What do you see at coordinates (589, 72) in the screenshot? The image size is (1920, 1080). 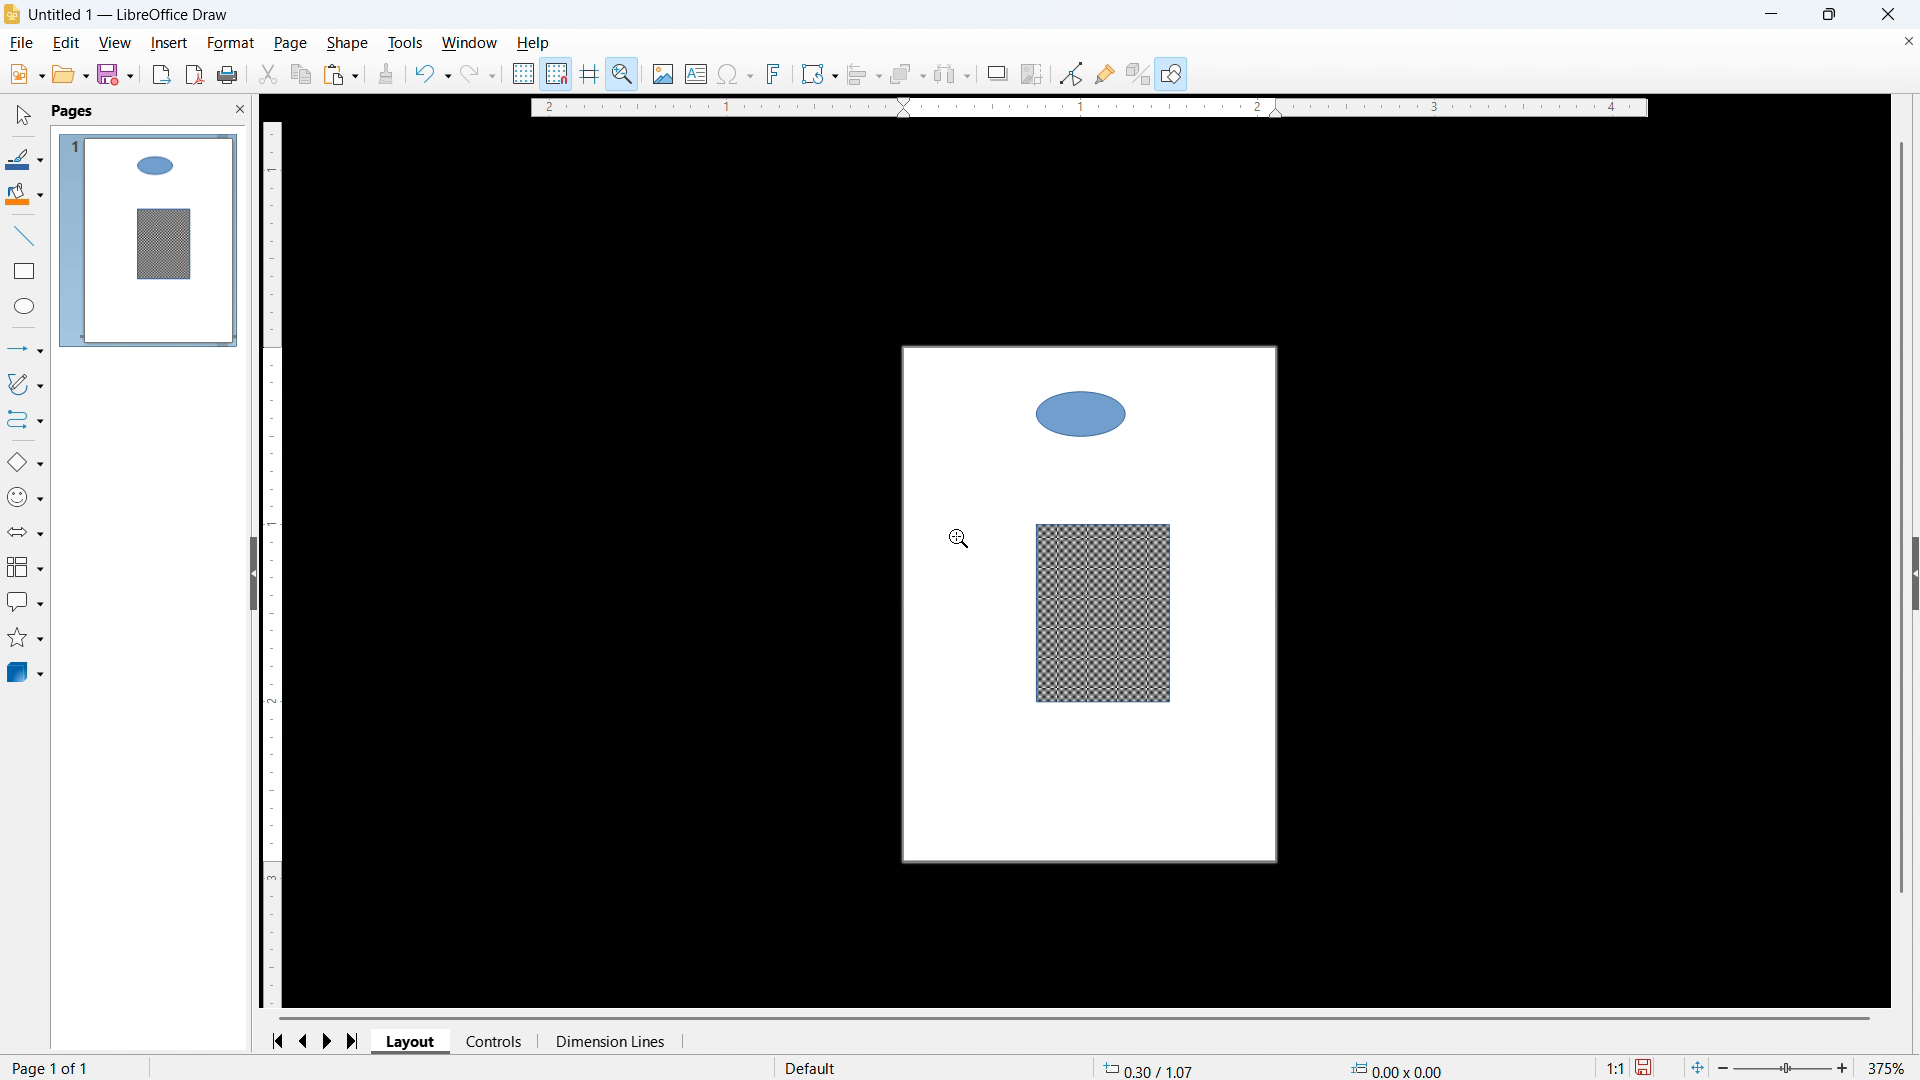 I see `Guidelines while moving ` at bounding box center [589, 72].